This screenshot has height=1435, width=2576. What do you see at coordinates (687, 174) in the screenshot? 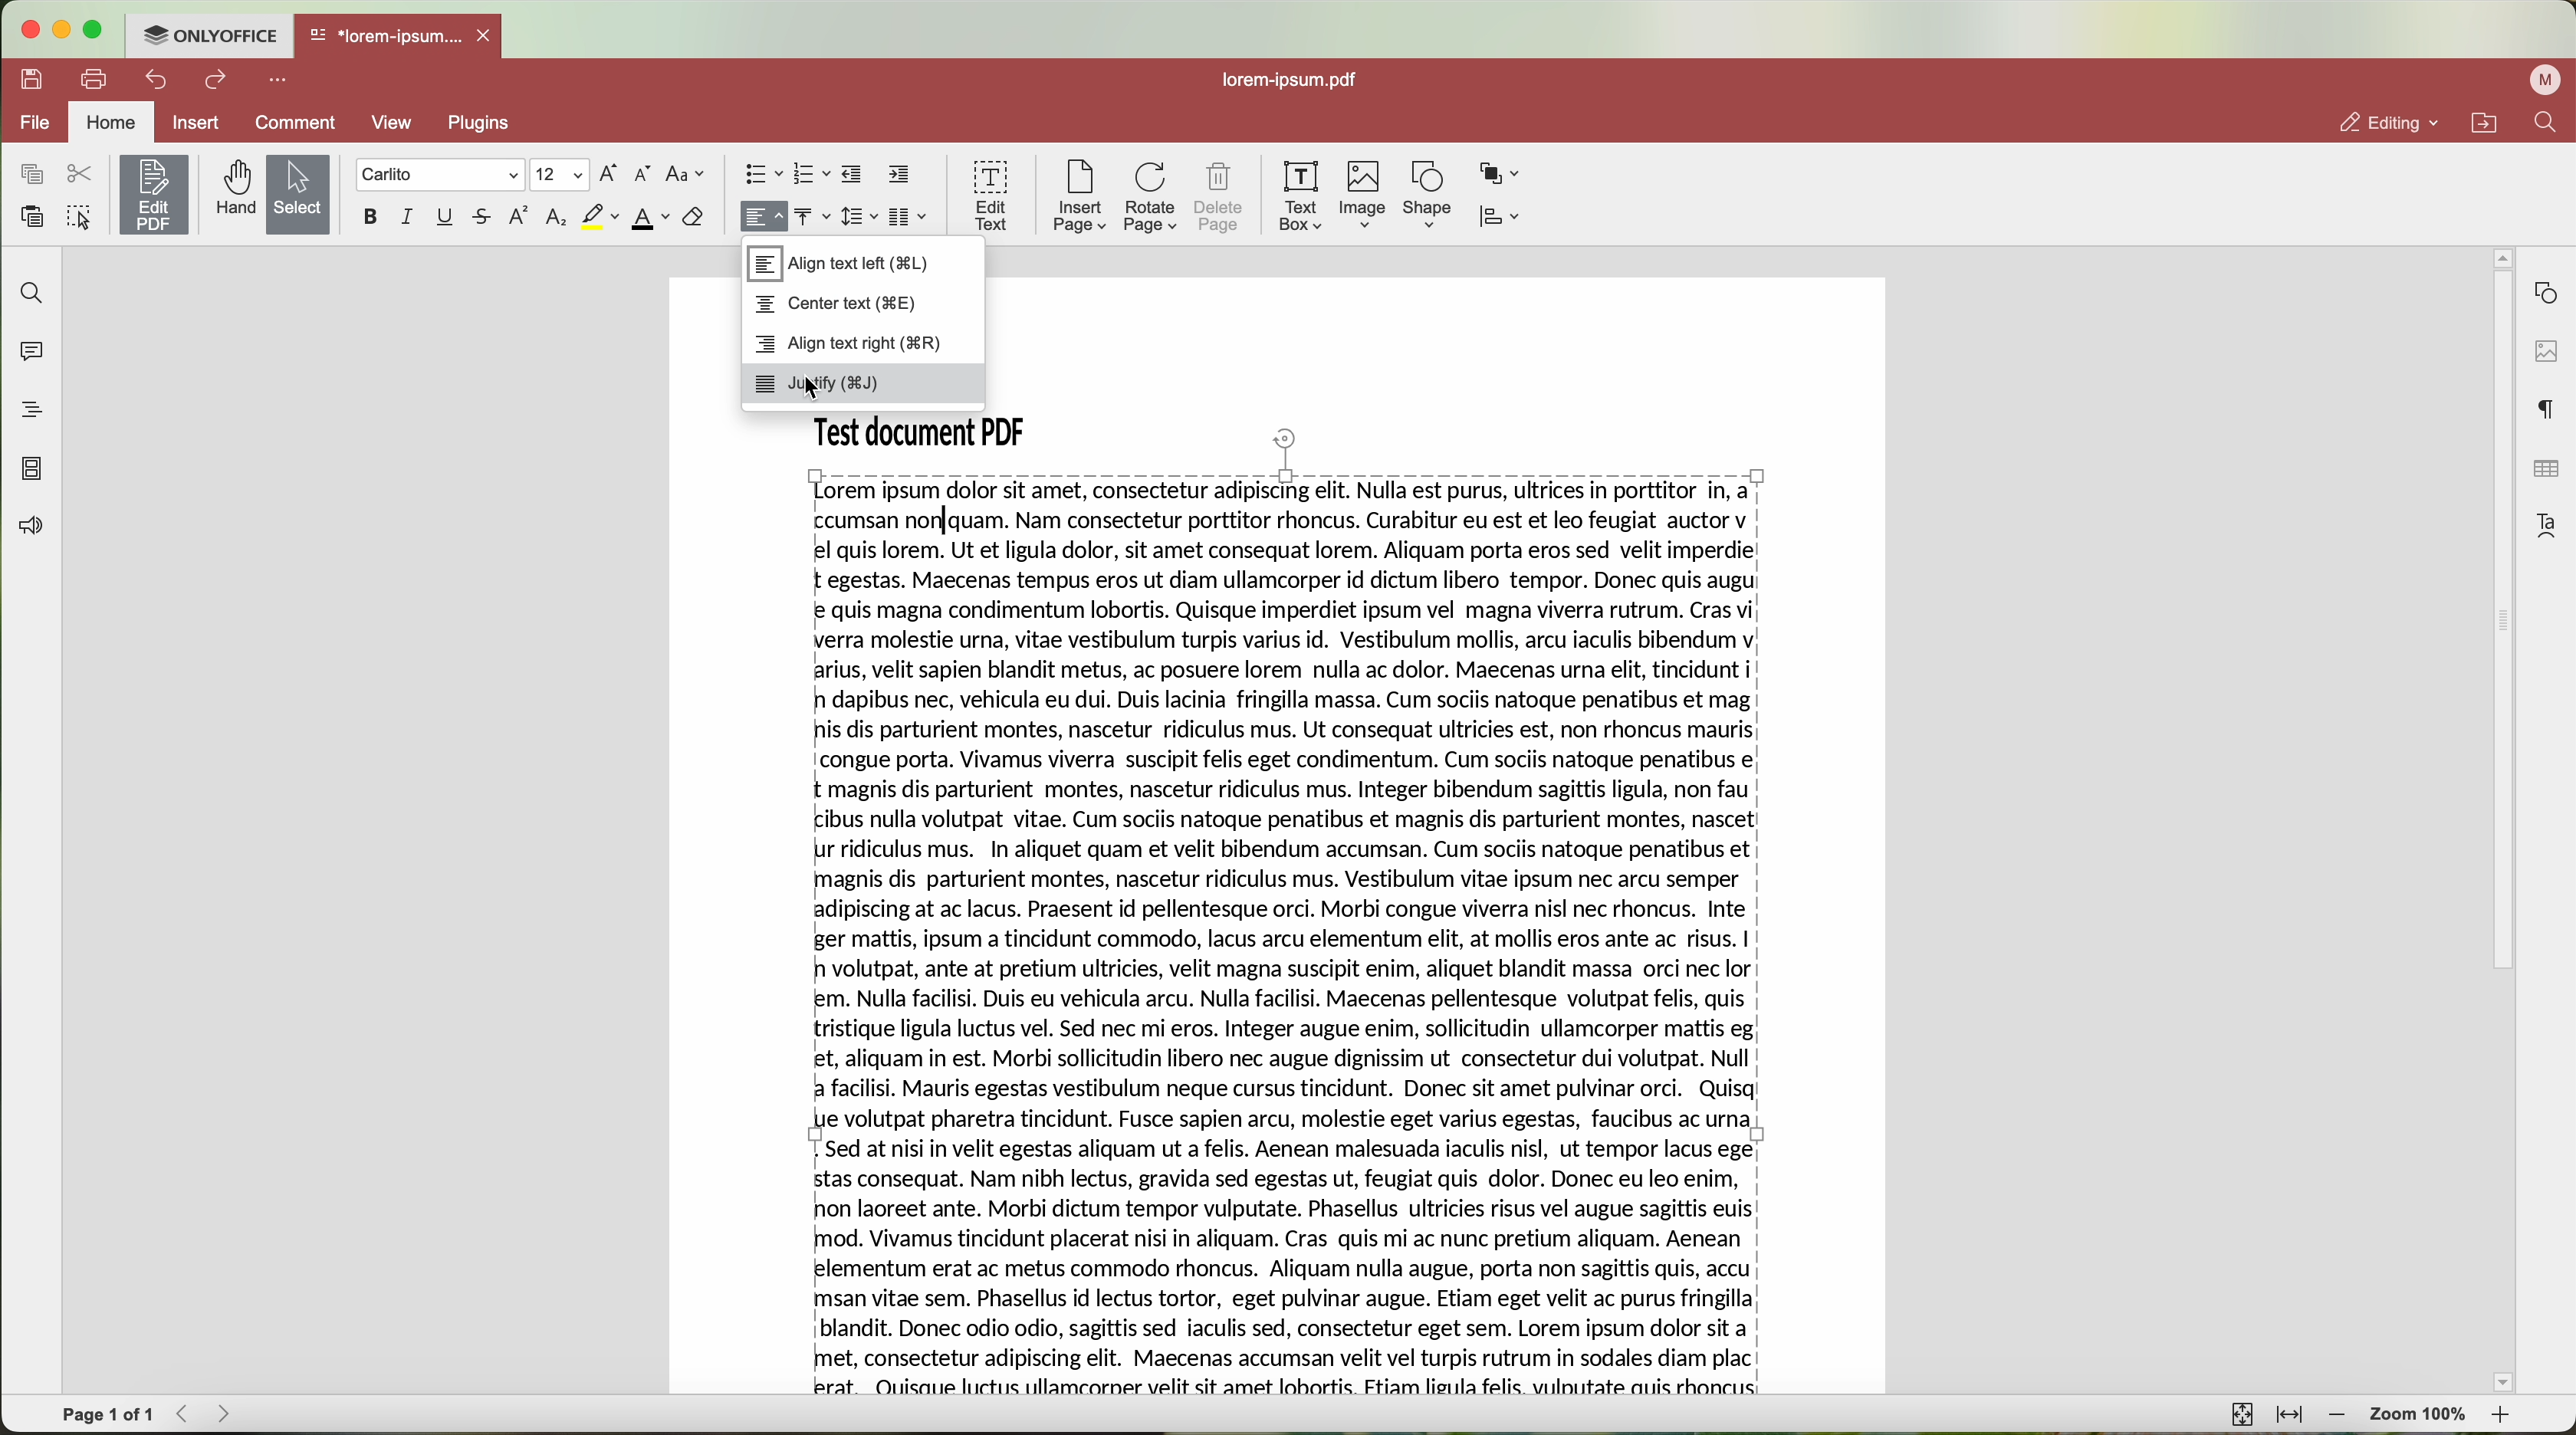
I see `change case` at bounding box center [687, 174].